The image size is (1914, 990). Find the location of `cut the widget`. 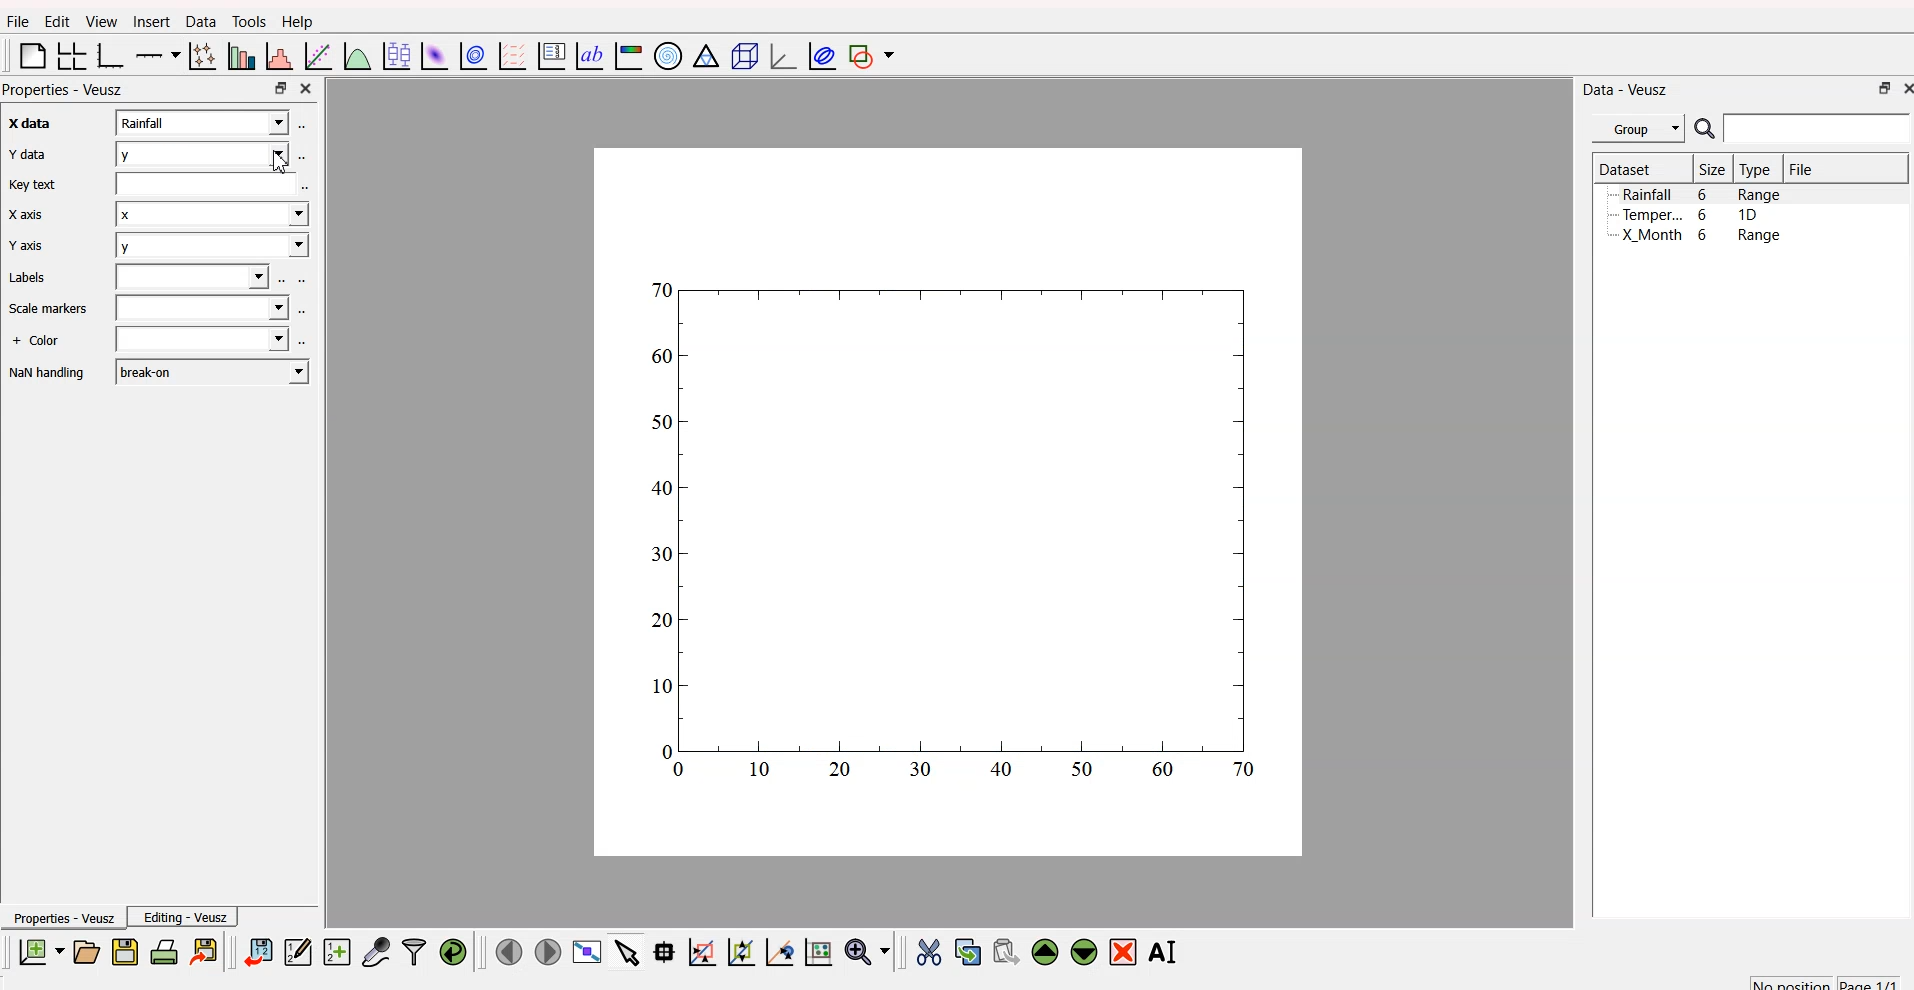

cut the widget is located at coordinates (927, 951).